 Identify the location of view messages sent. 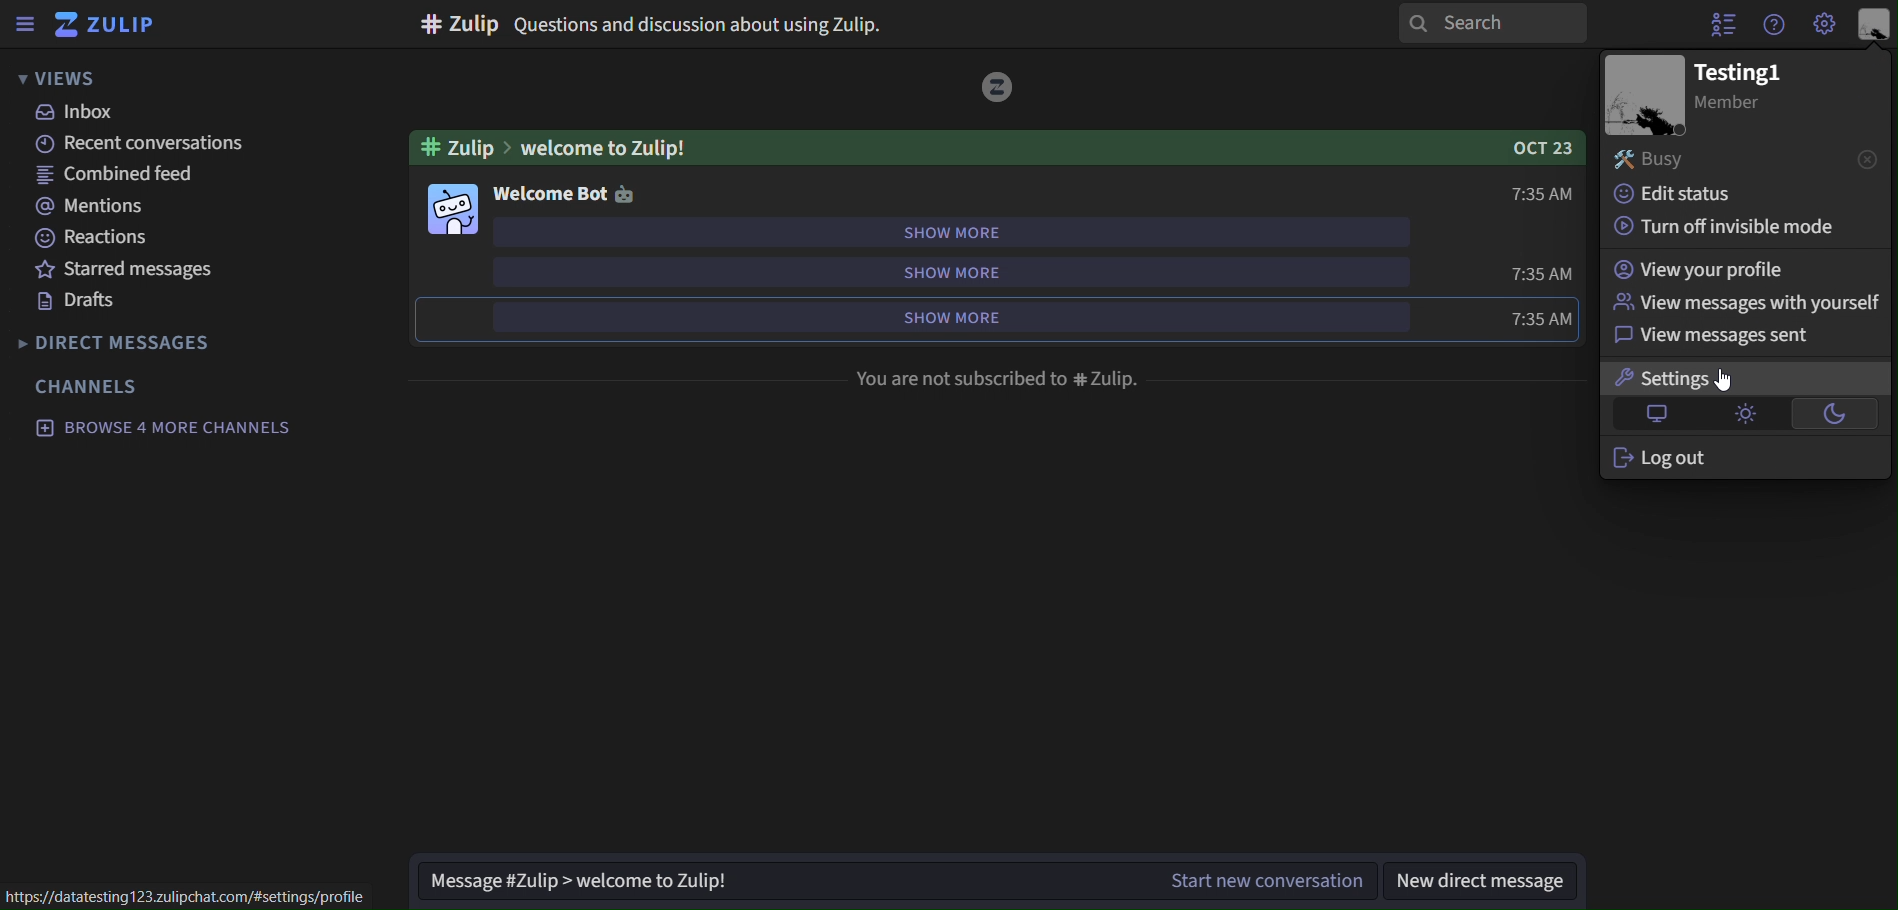
(1747, 336).